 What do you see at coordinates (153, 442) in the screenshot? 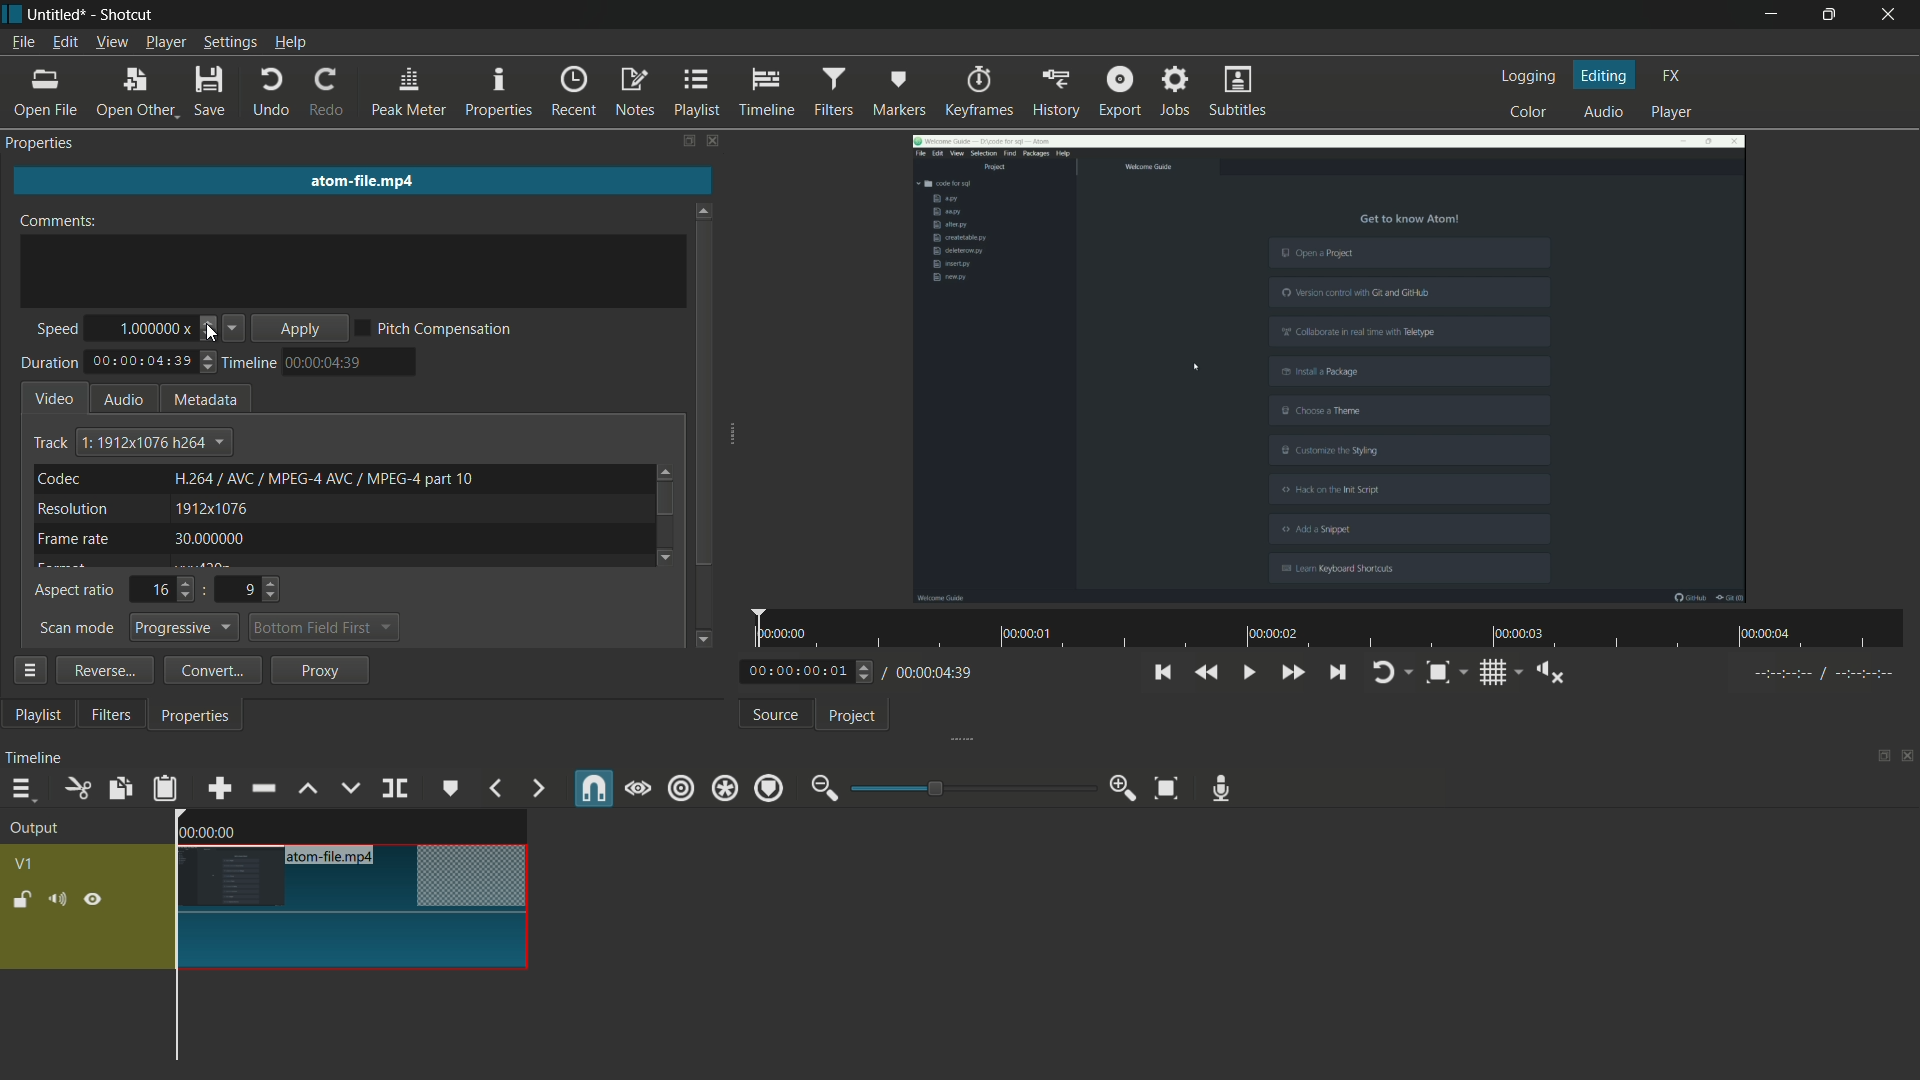
I see `track dropdown` at bounding box center [153, 442].